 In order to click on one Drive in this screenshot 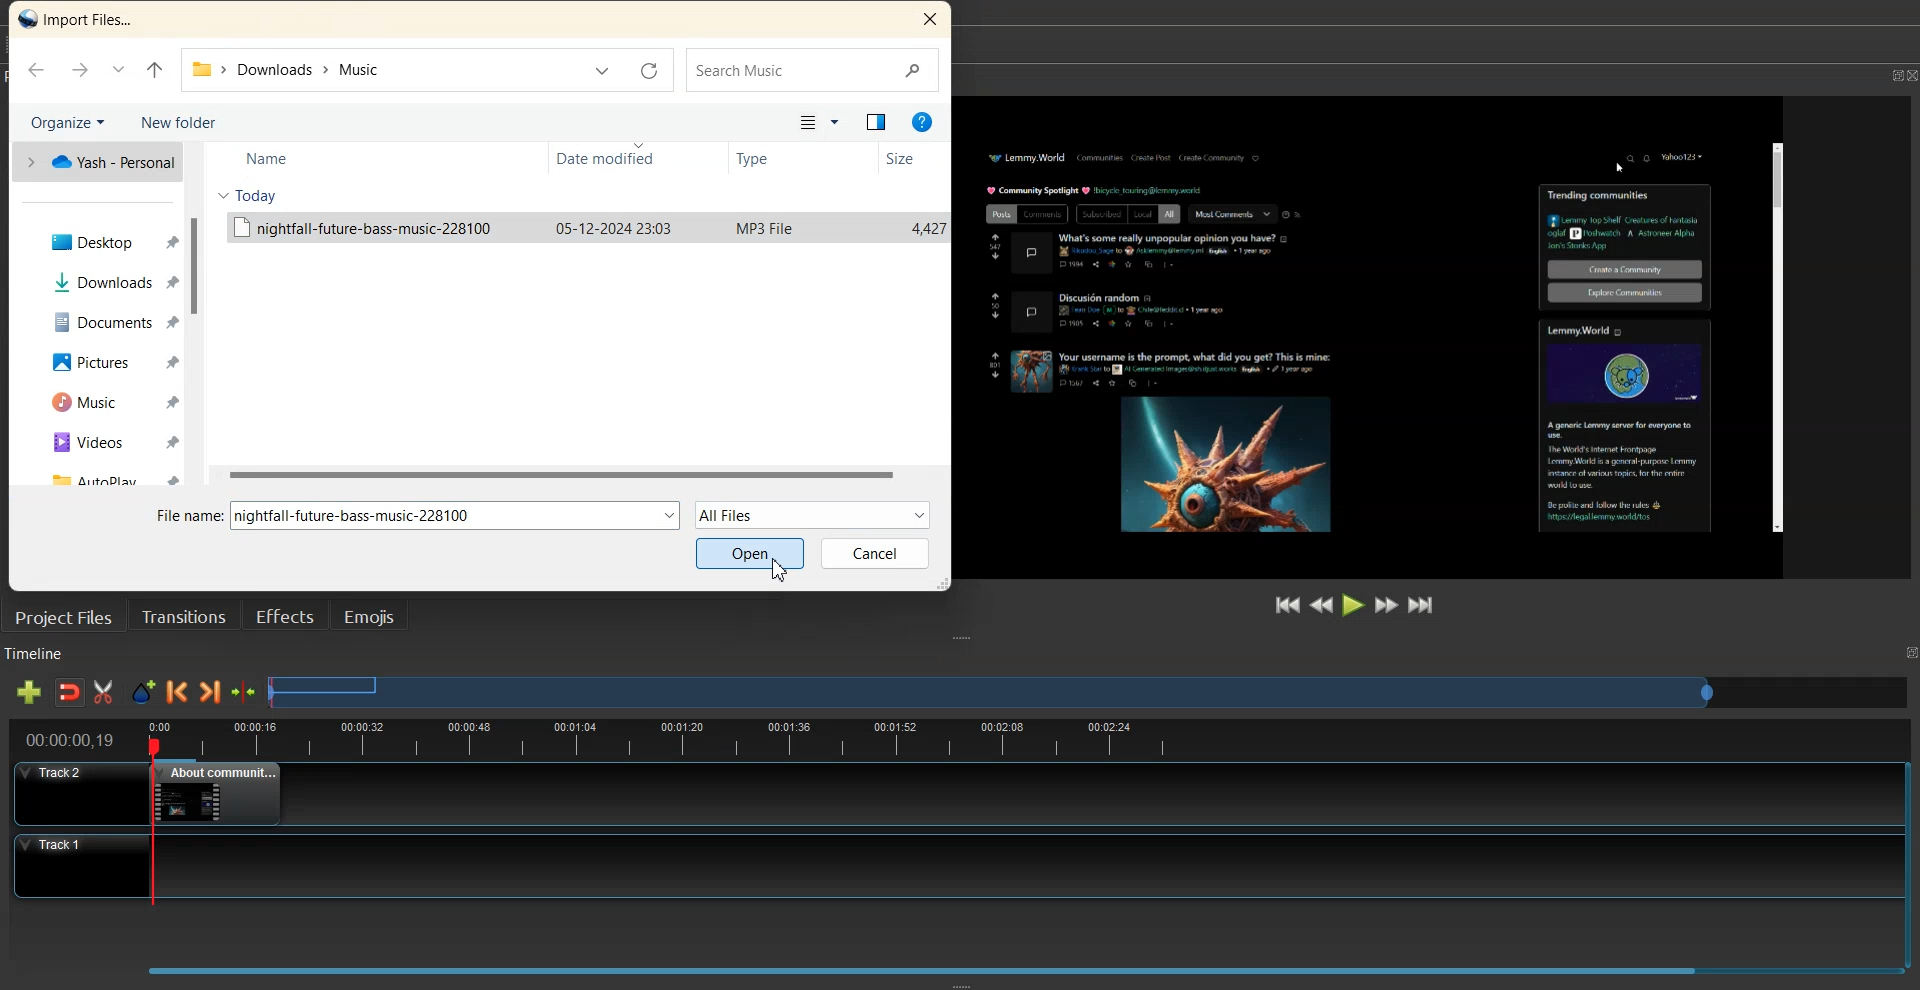, I will do `click(96, 162)`.